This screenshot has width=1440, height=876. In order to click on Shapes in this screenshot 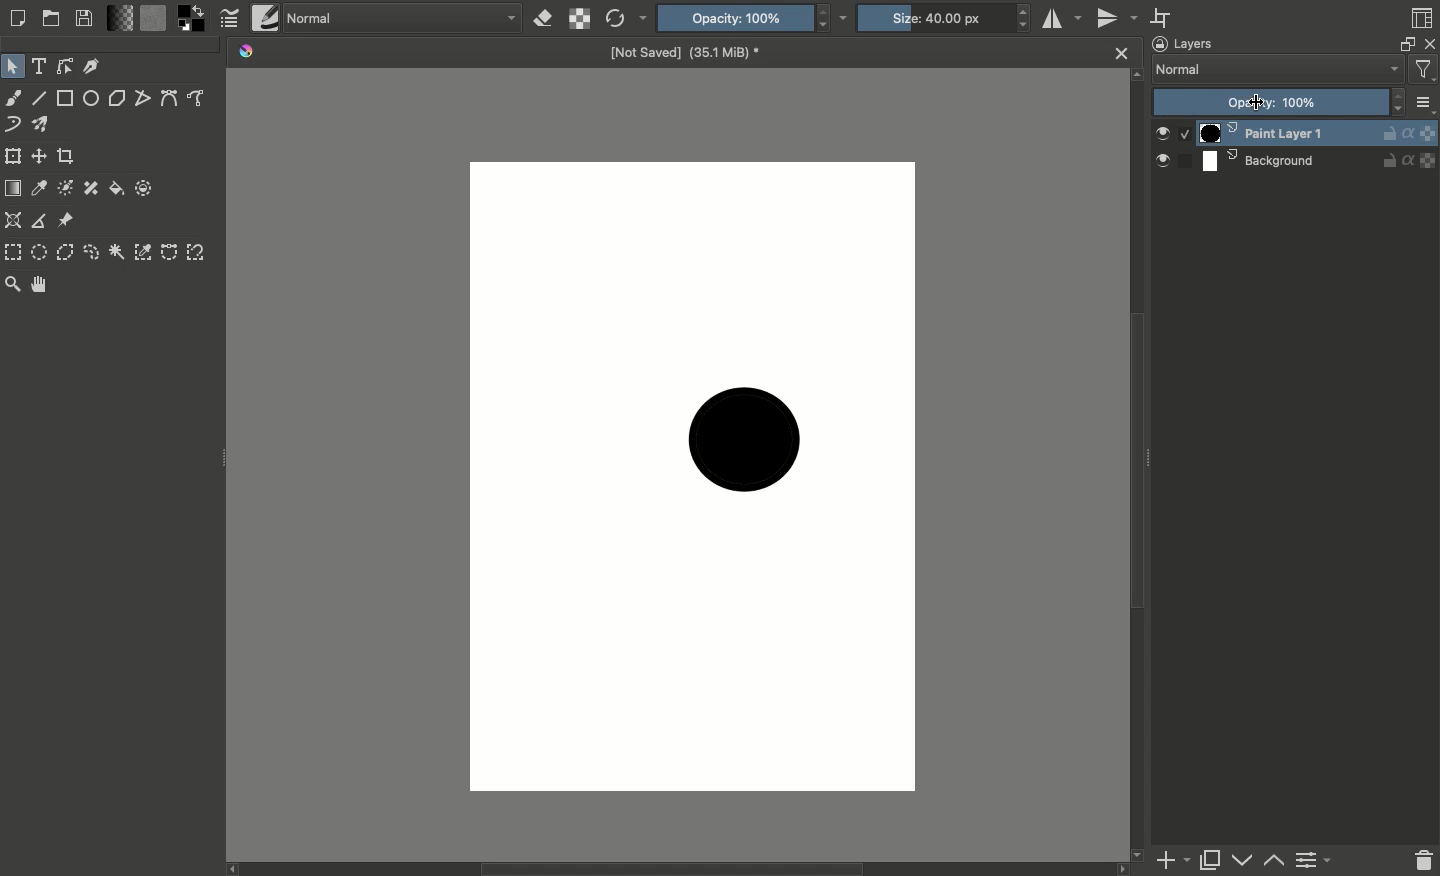, I will do `click(67, 66)`.